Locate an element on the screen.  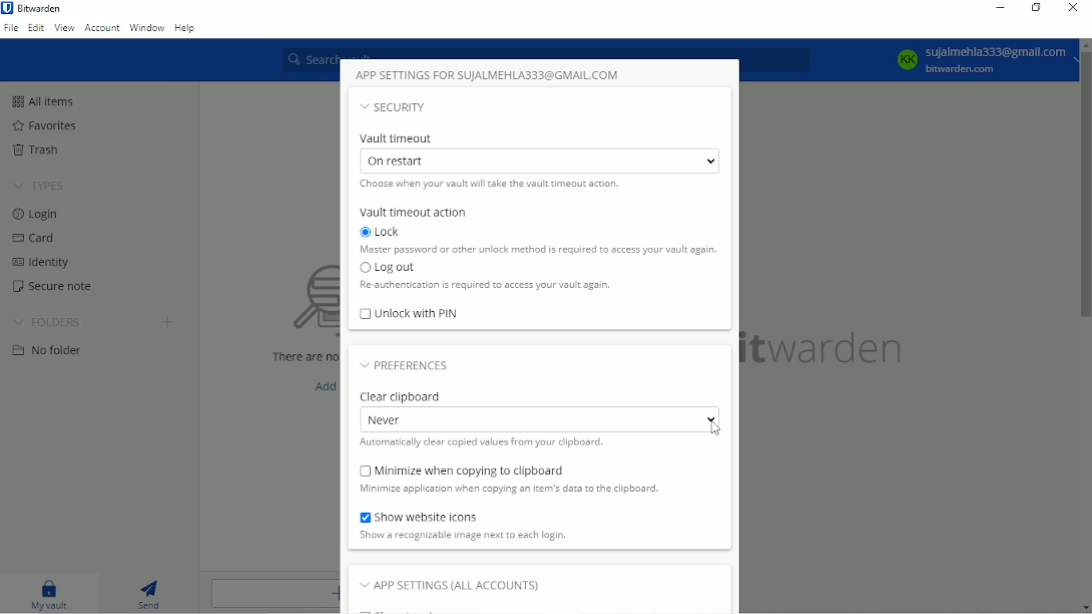
Preferences is located at coordinates (405, 365).